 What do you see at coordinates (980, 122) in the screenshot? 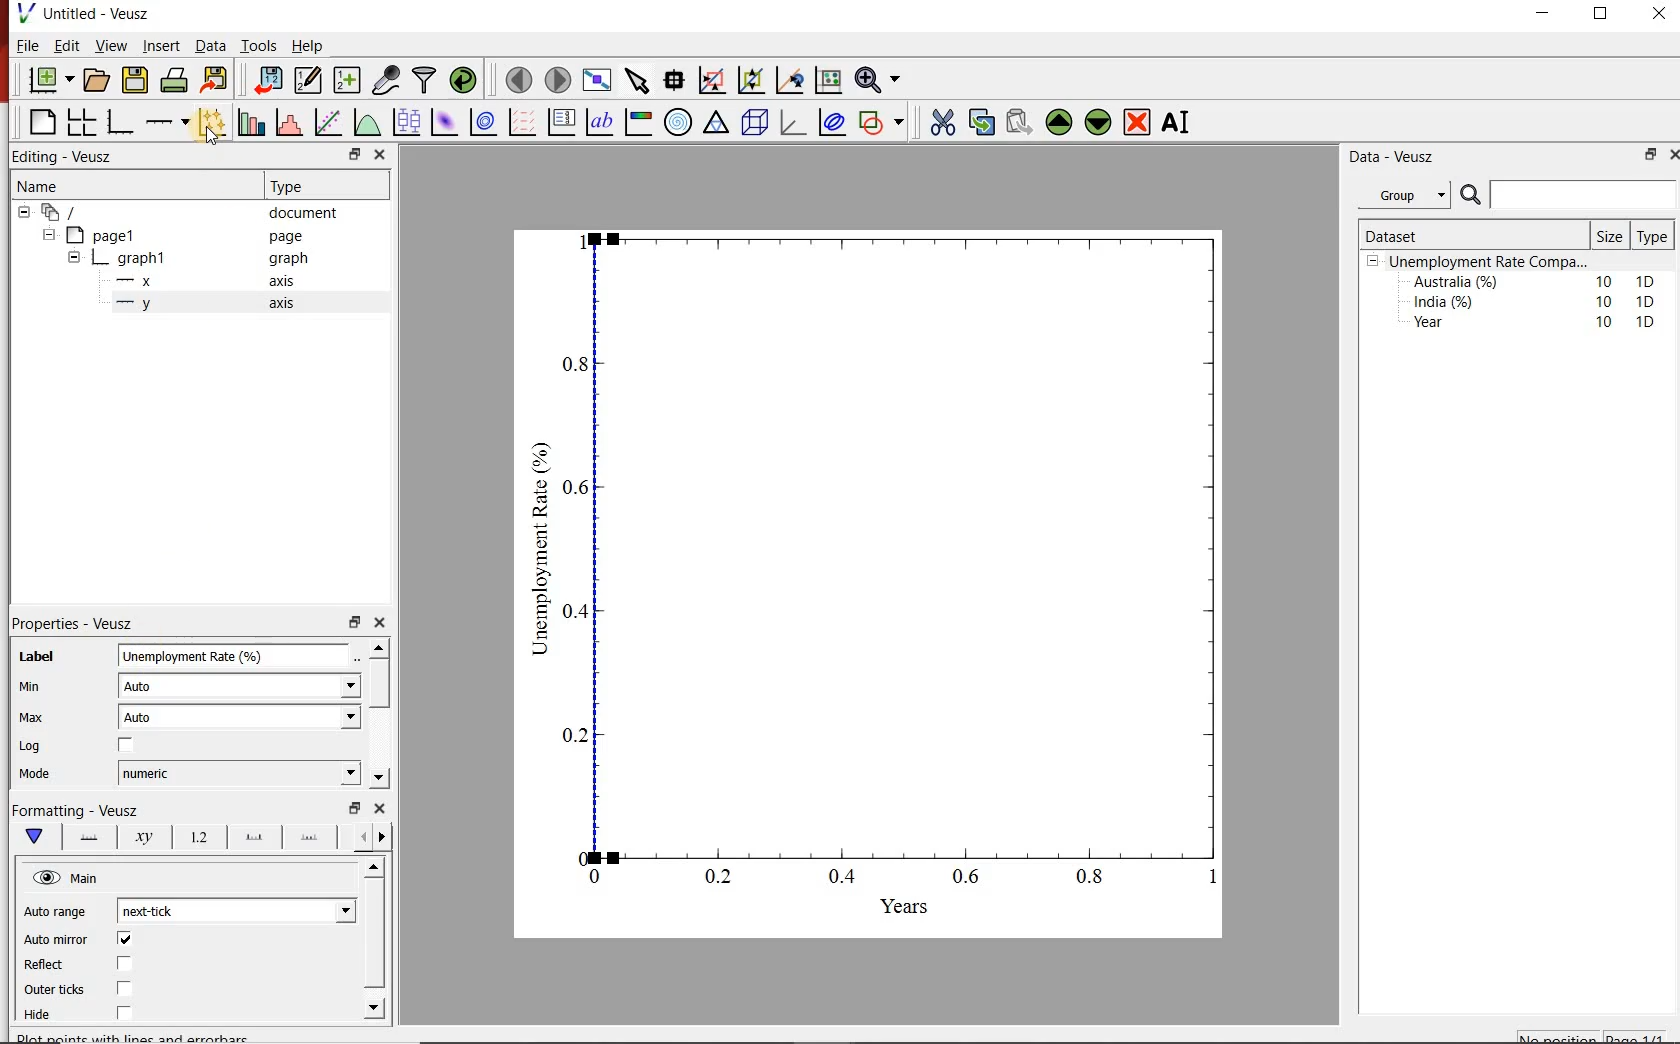
I see `copy the widgets` at bounding box center [980, 122].